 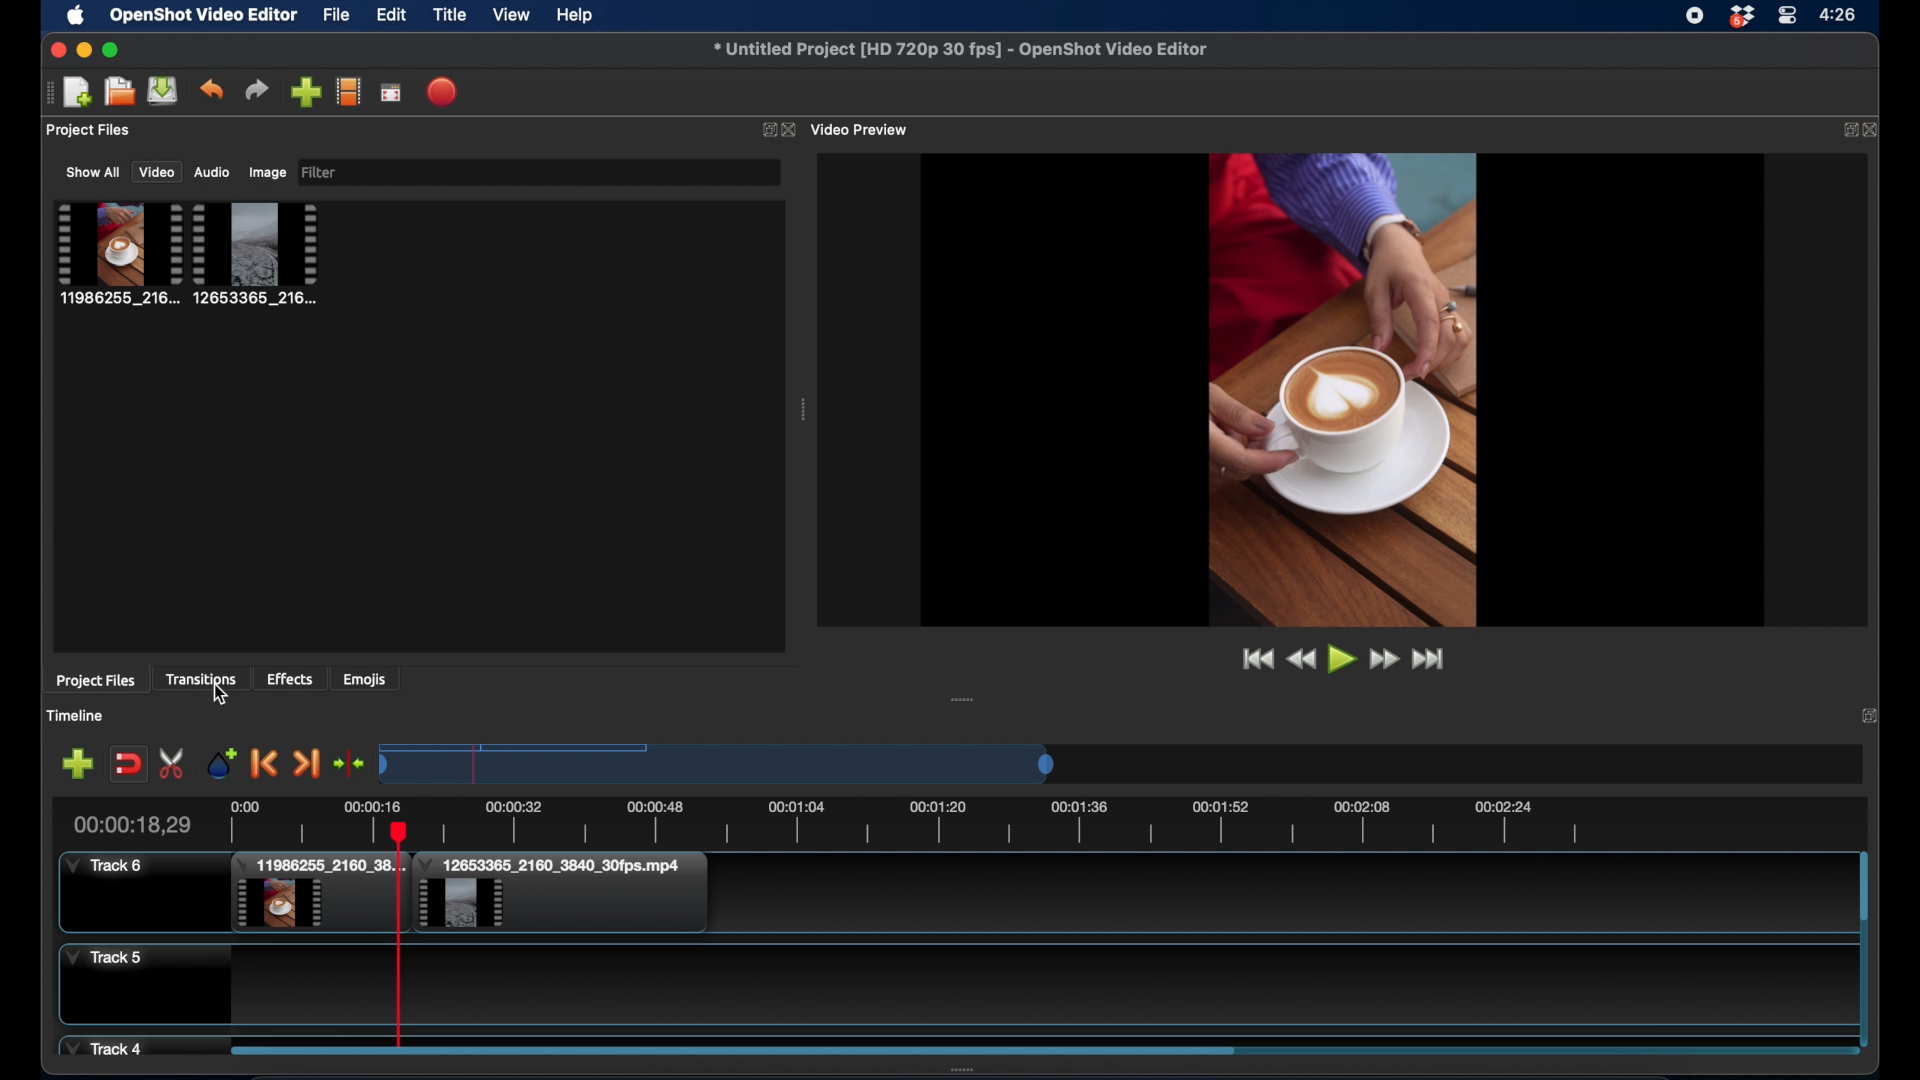 What do you see at coordinates (89, 131) in the screenshot?
I see `project files` at bounding box center [89, 131].